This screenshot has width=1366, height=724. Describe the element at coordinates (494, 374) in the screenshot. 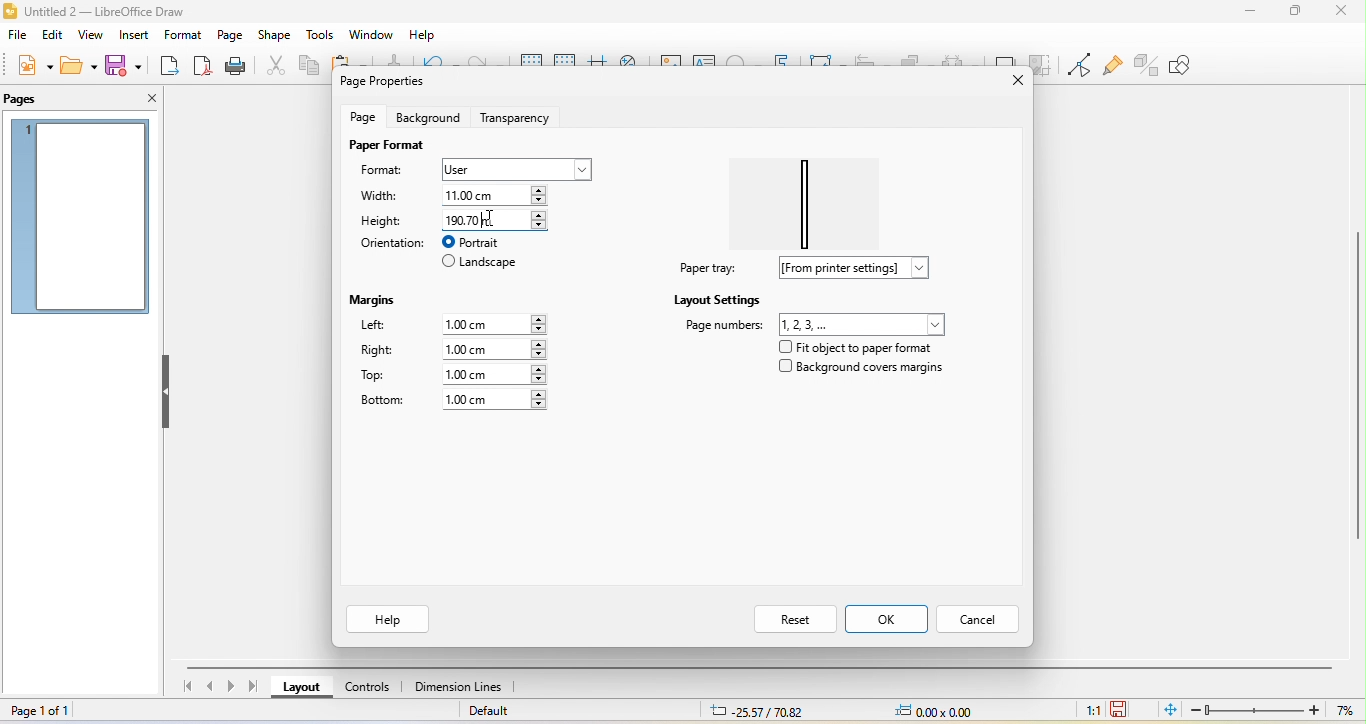

I see `1.00 cm` at that location.